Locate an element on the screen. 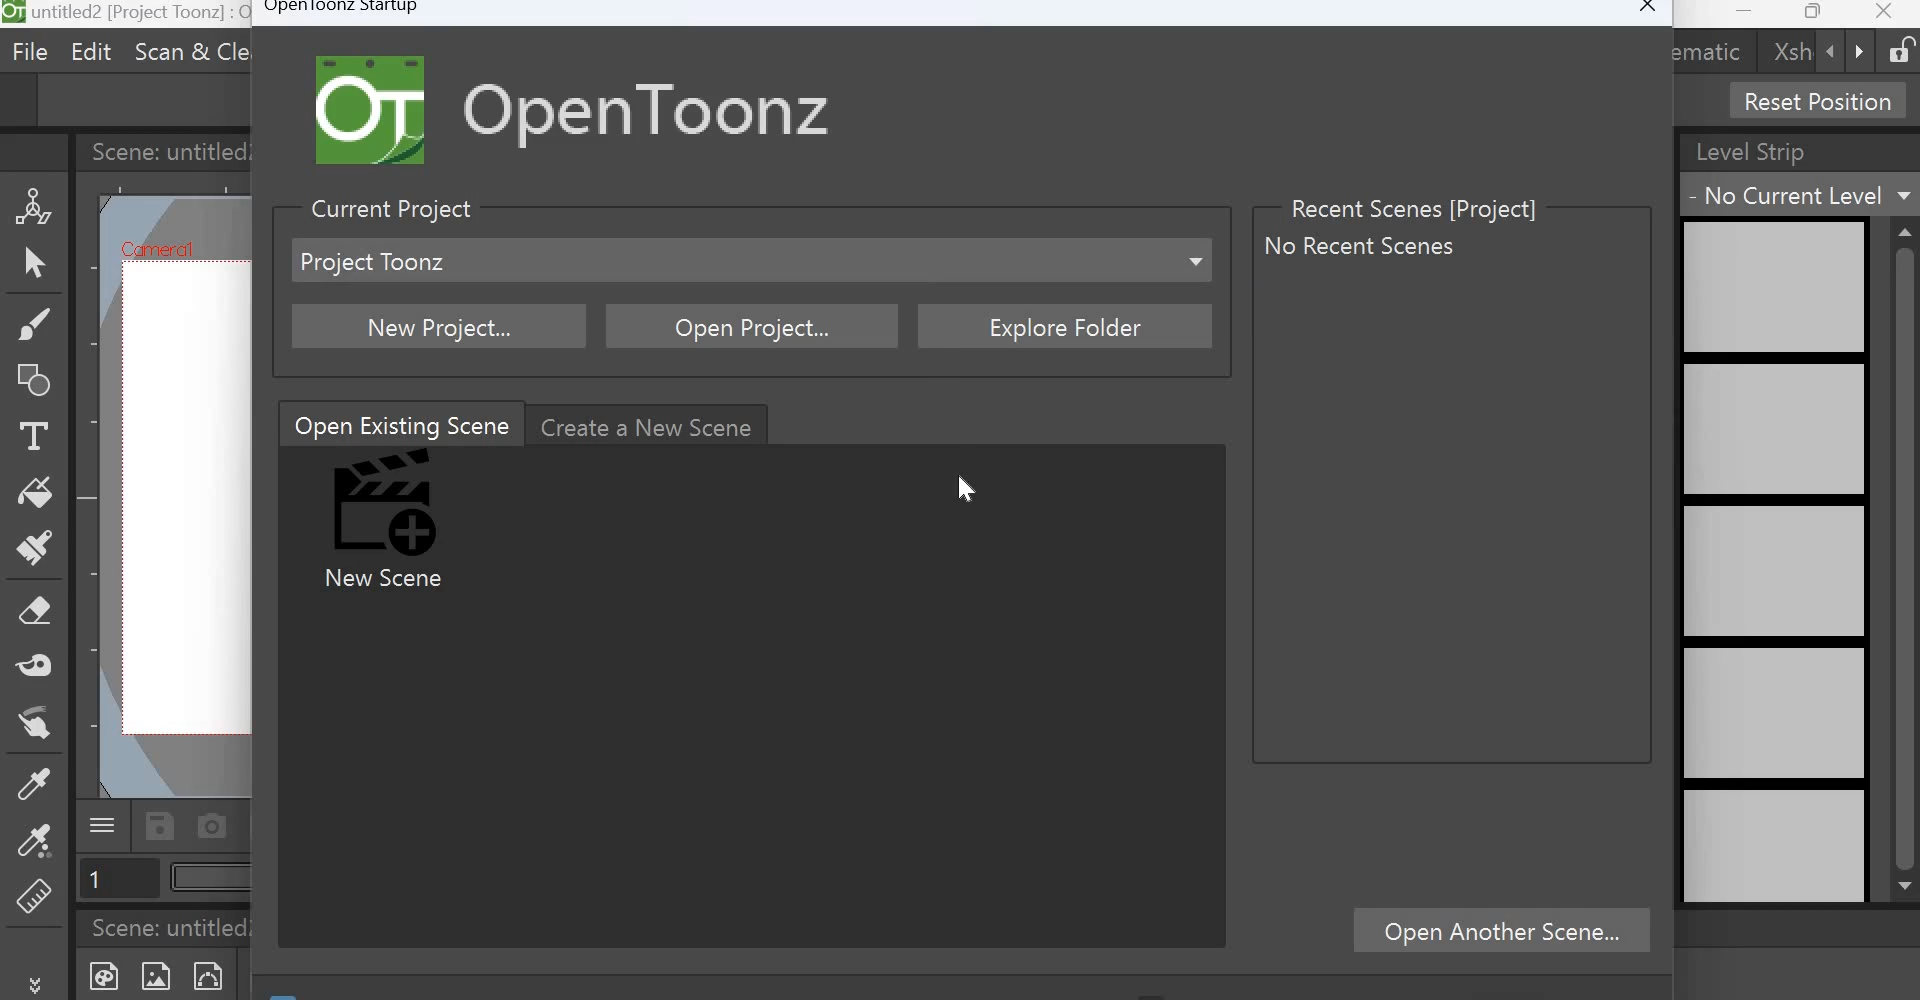 The image size is (1920, 1000). Open Project is located at coordinates (755, 326).